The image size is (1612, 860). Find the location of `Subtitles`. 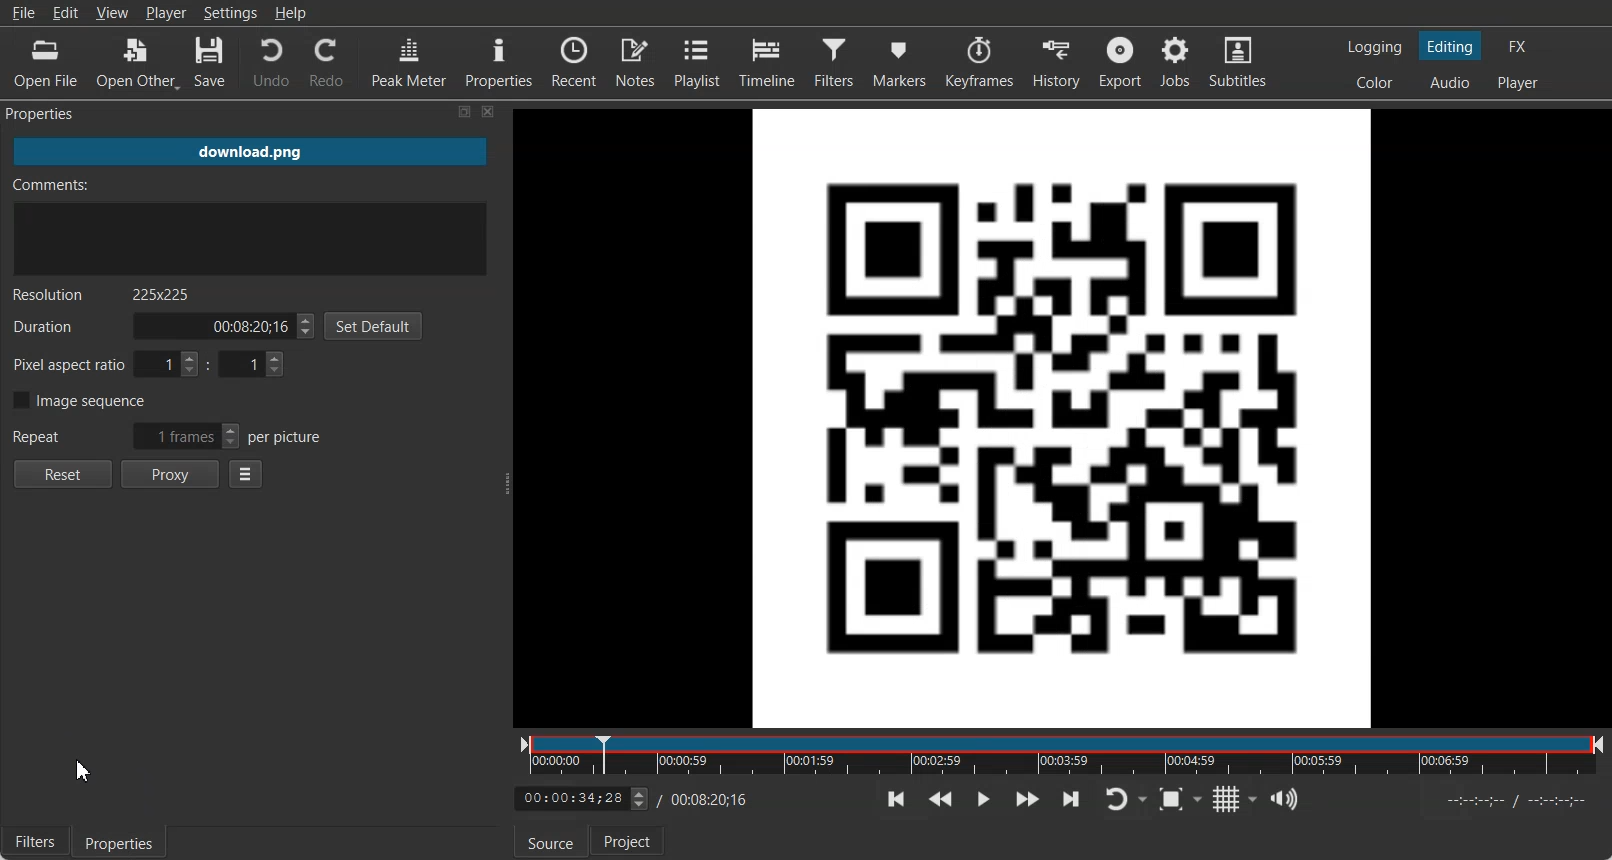

Subtitles is located at coordinates (1238, 63).